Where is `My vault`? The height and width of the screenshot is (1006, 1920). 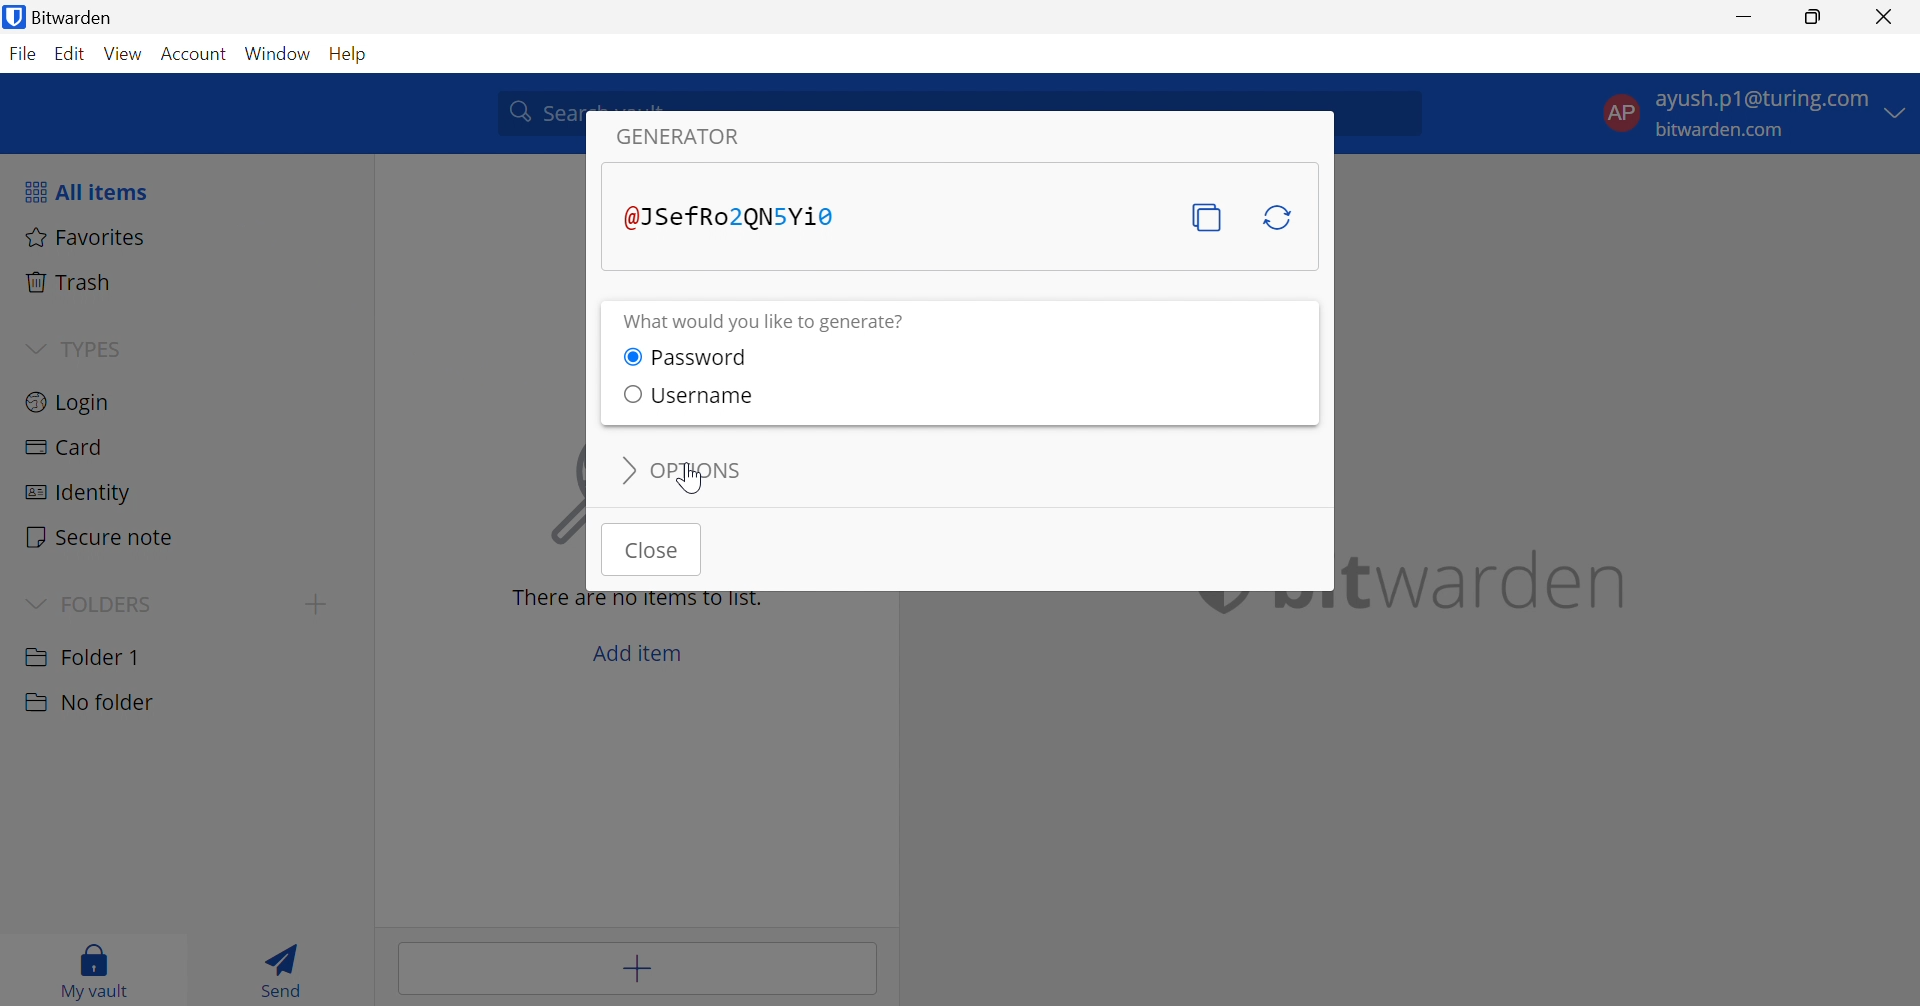 My vault is located at coordinates (101, 971).